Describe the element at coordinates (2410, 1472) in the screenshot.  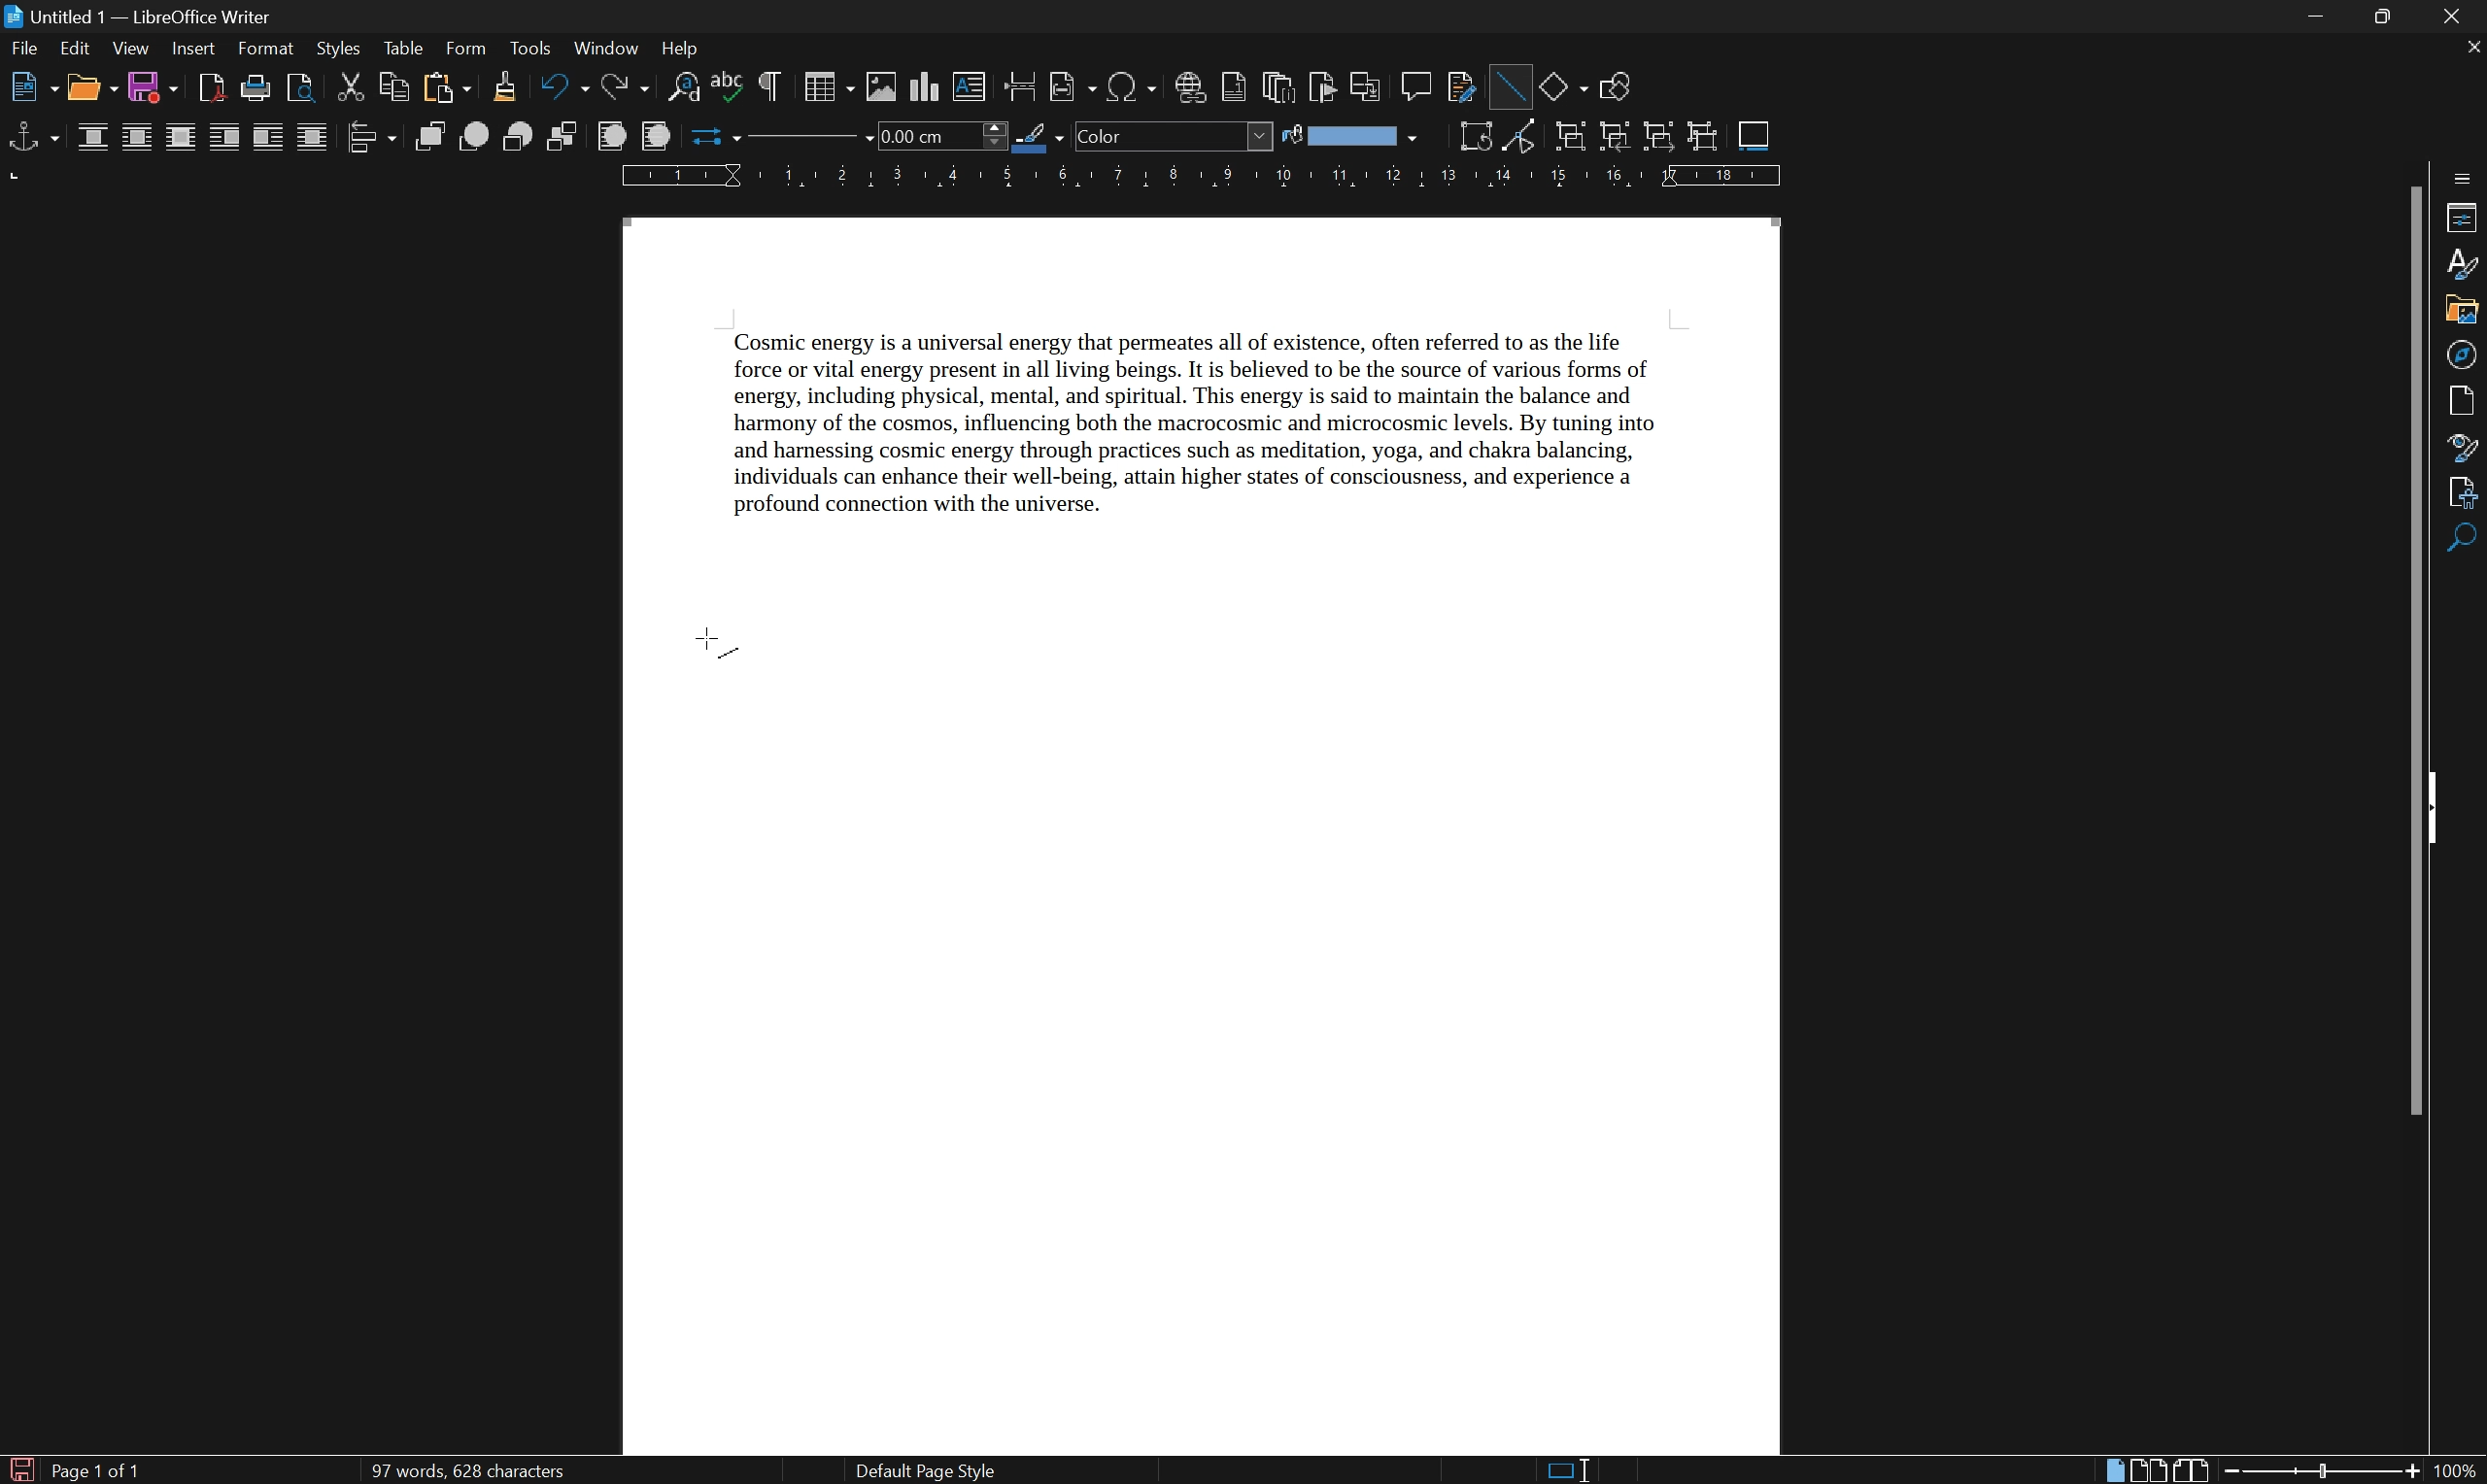
I see `zoom in` at that location.